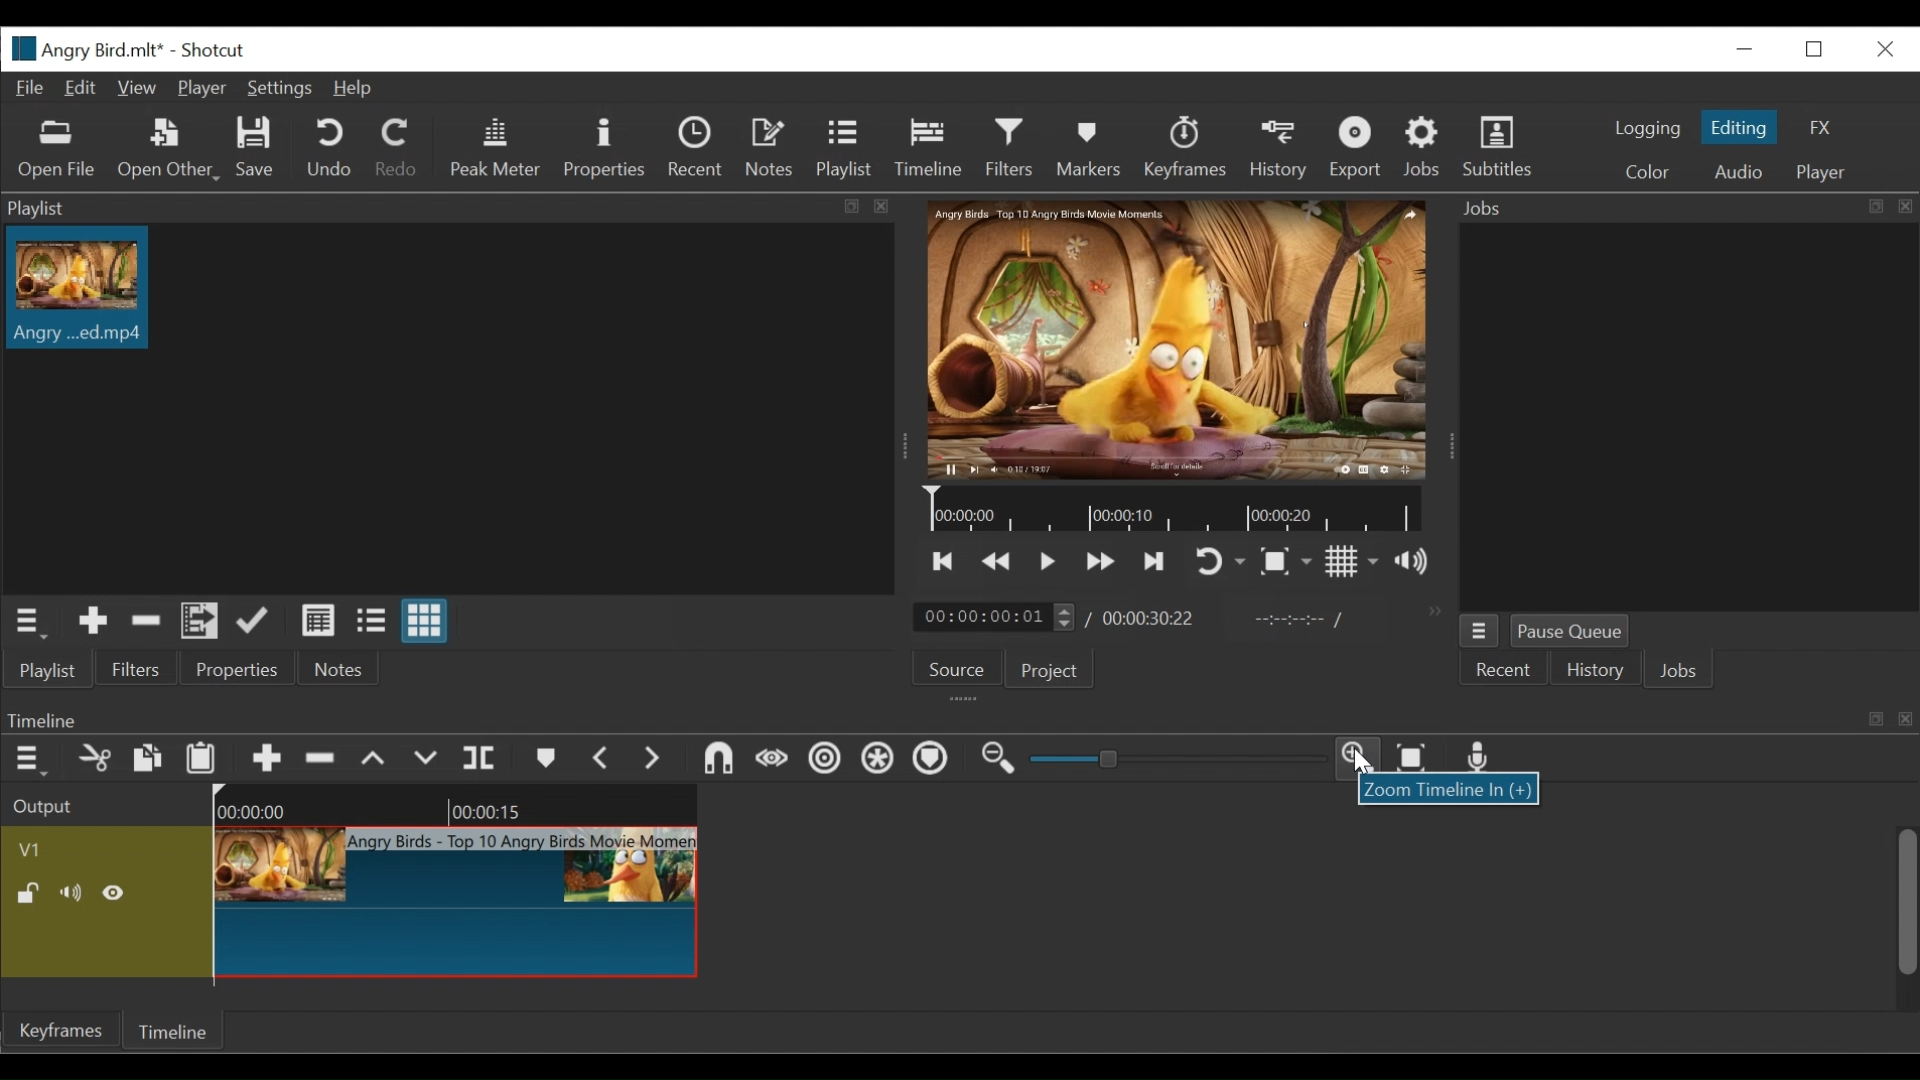 The height and width of the screenshot is (1080, 1920). Describe the element at coordinates (958, 665) in the screenshot. I see `Source` at that location.